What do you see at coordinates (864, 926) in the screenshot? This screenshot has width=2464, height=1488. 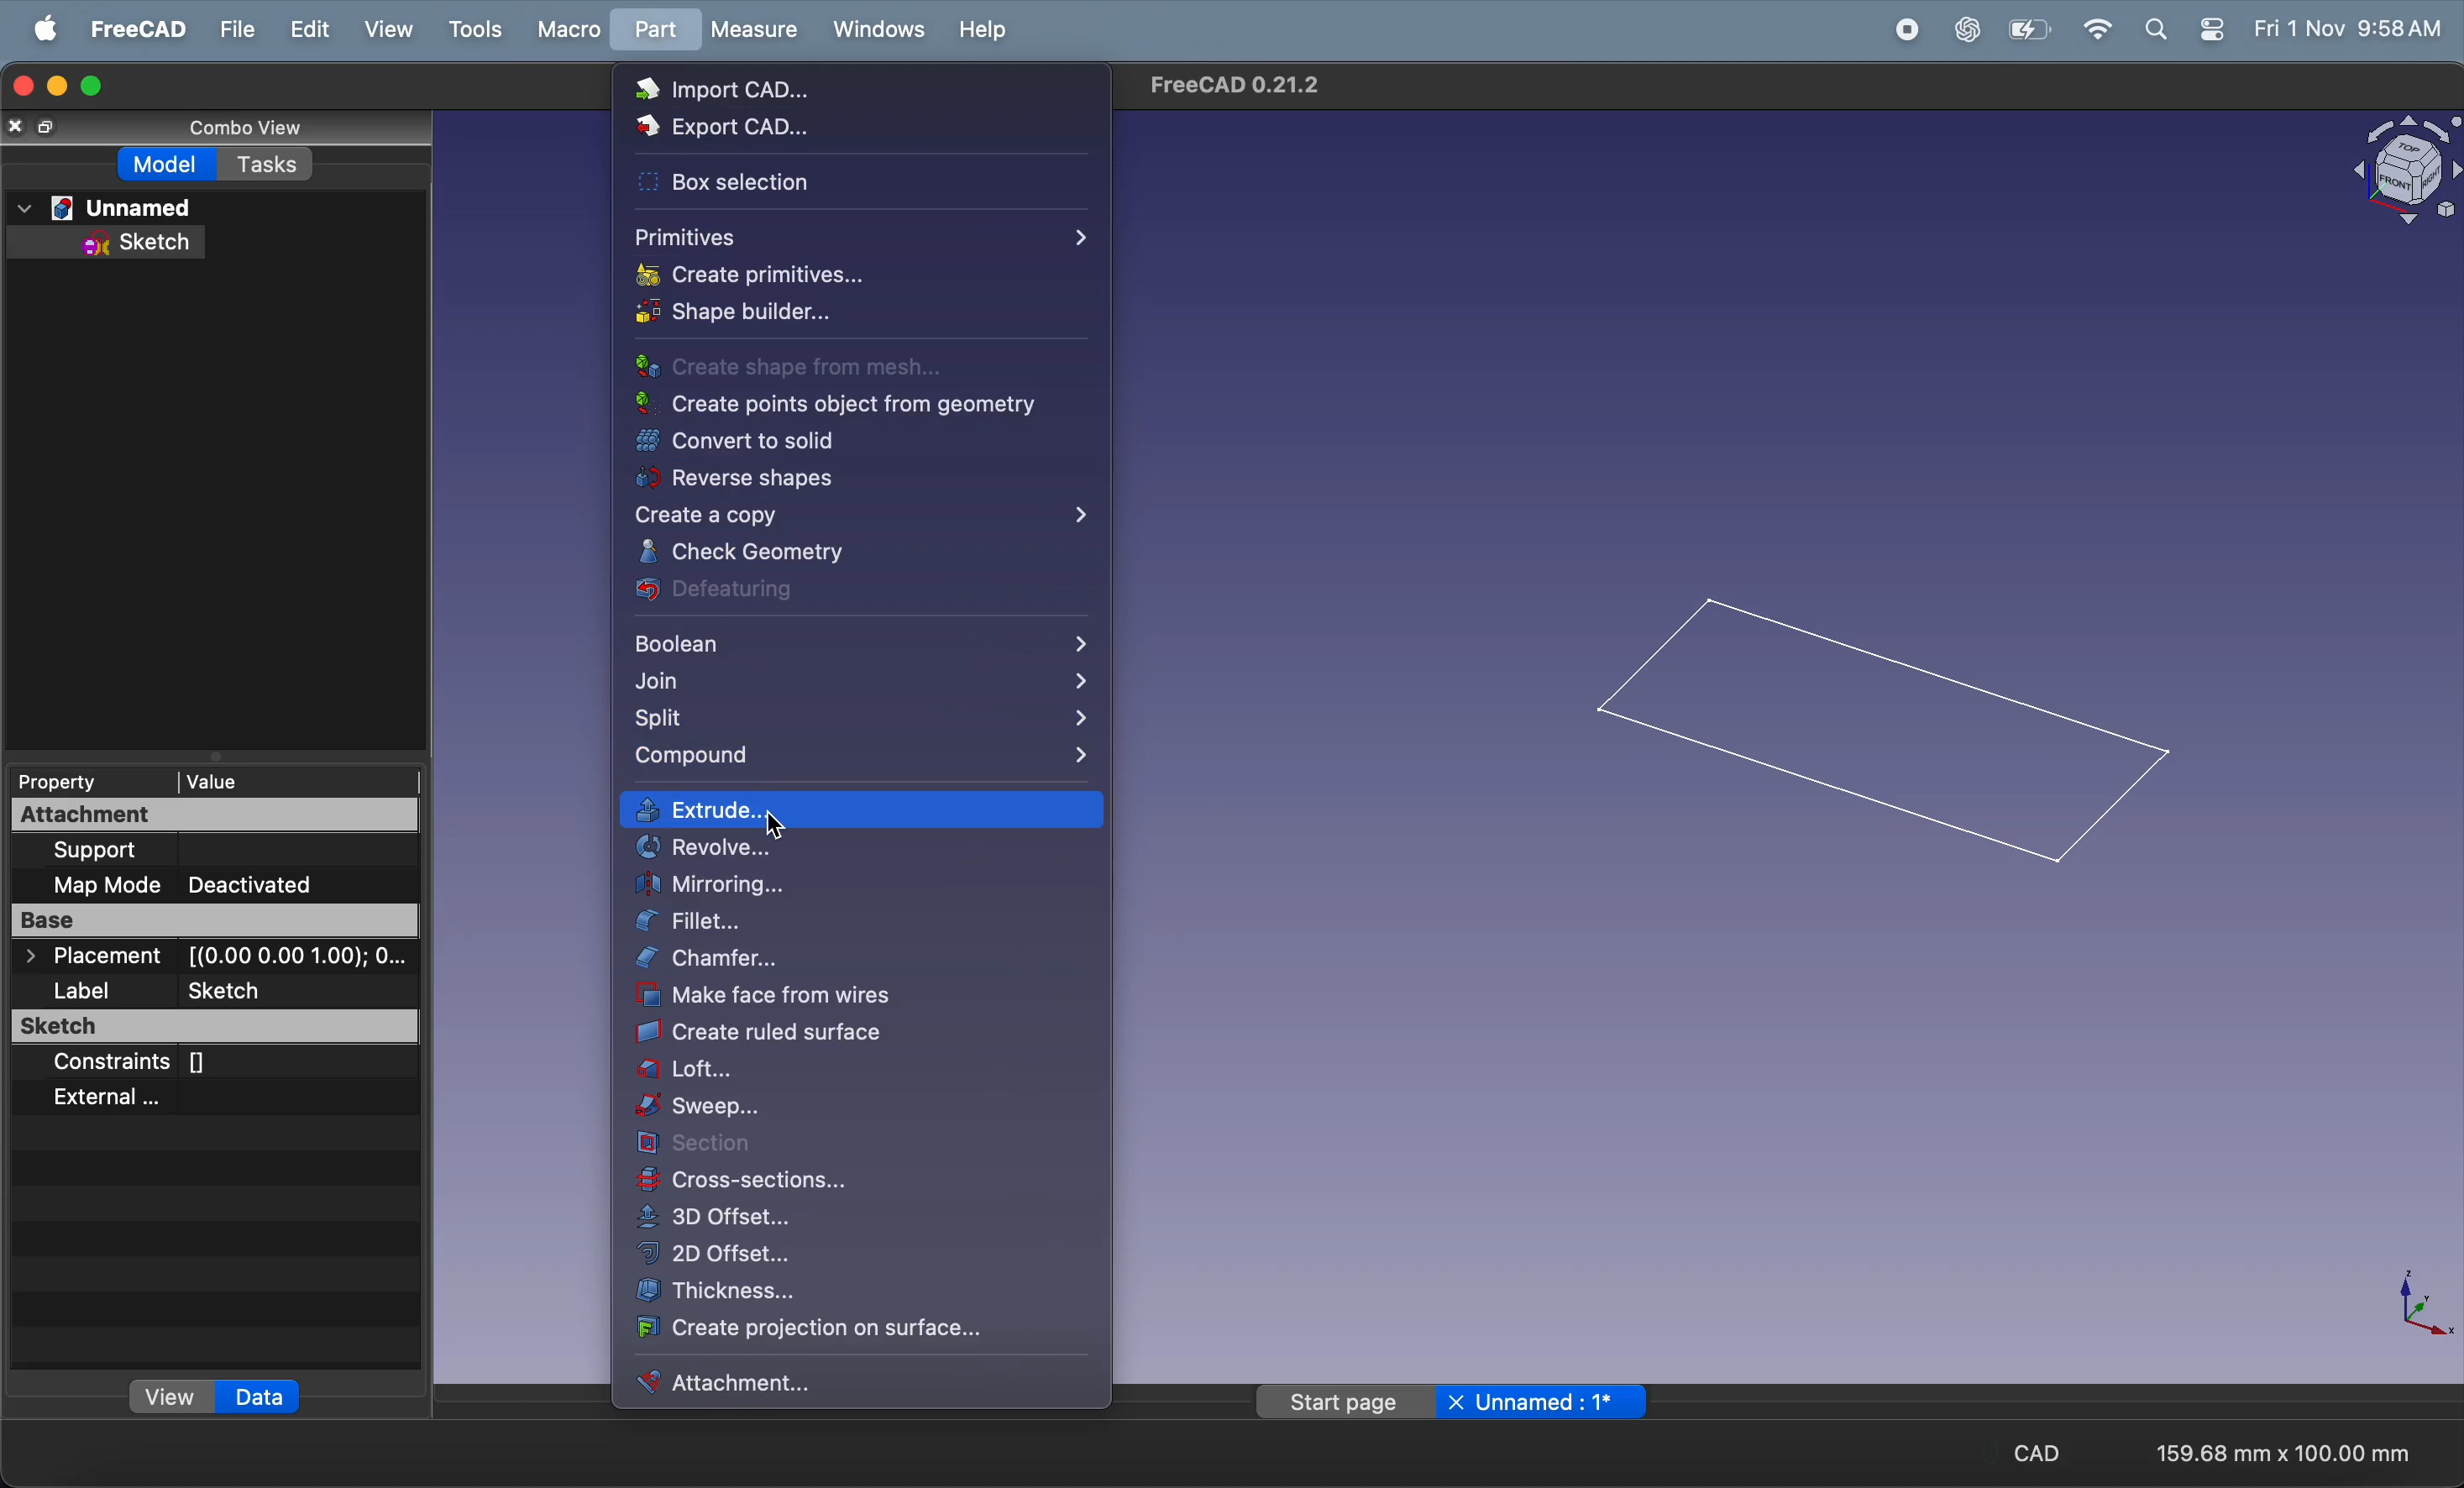 I see `fillet` at bounding box center [864, 926].